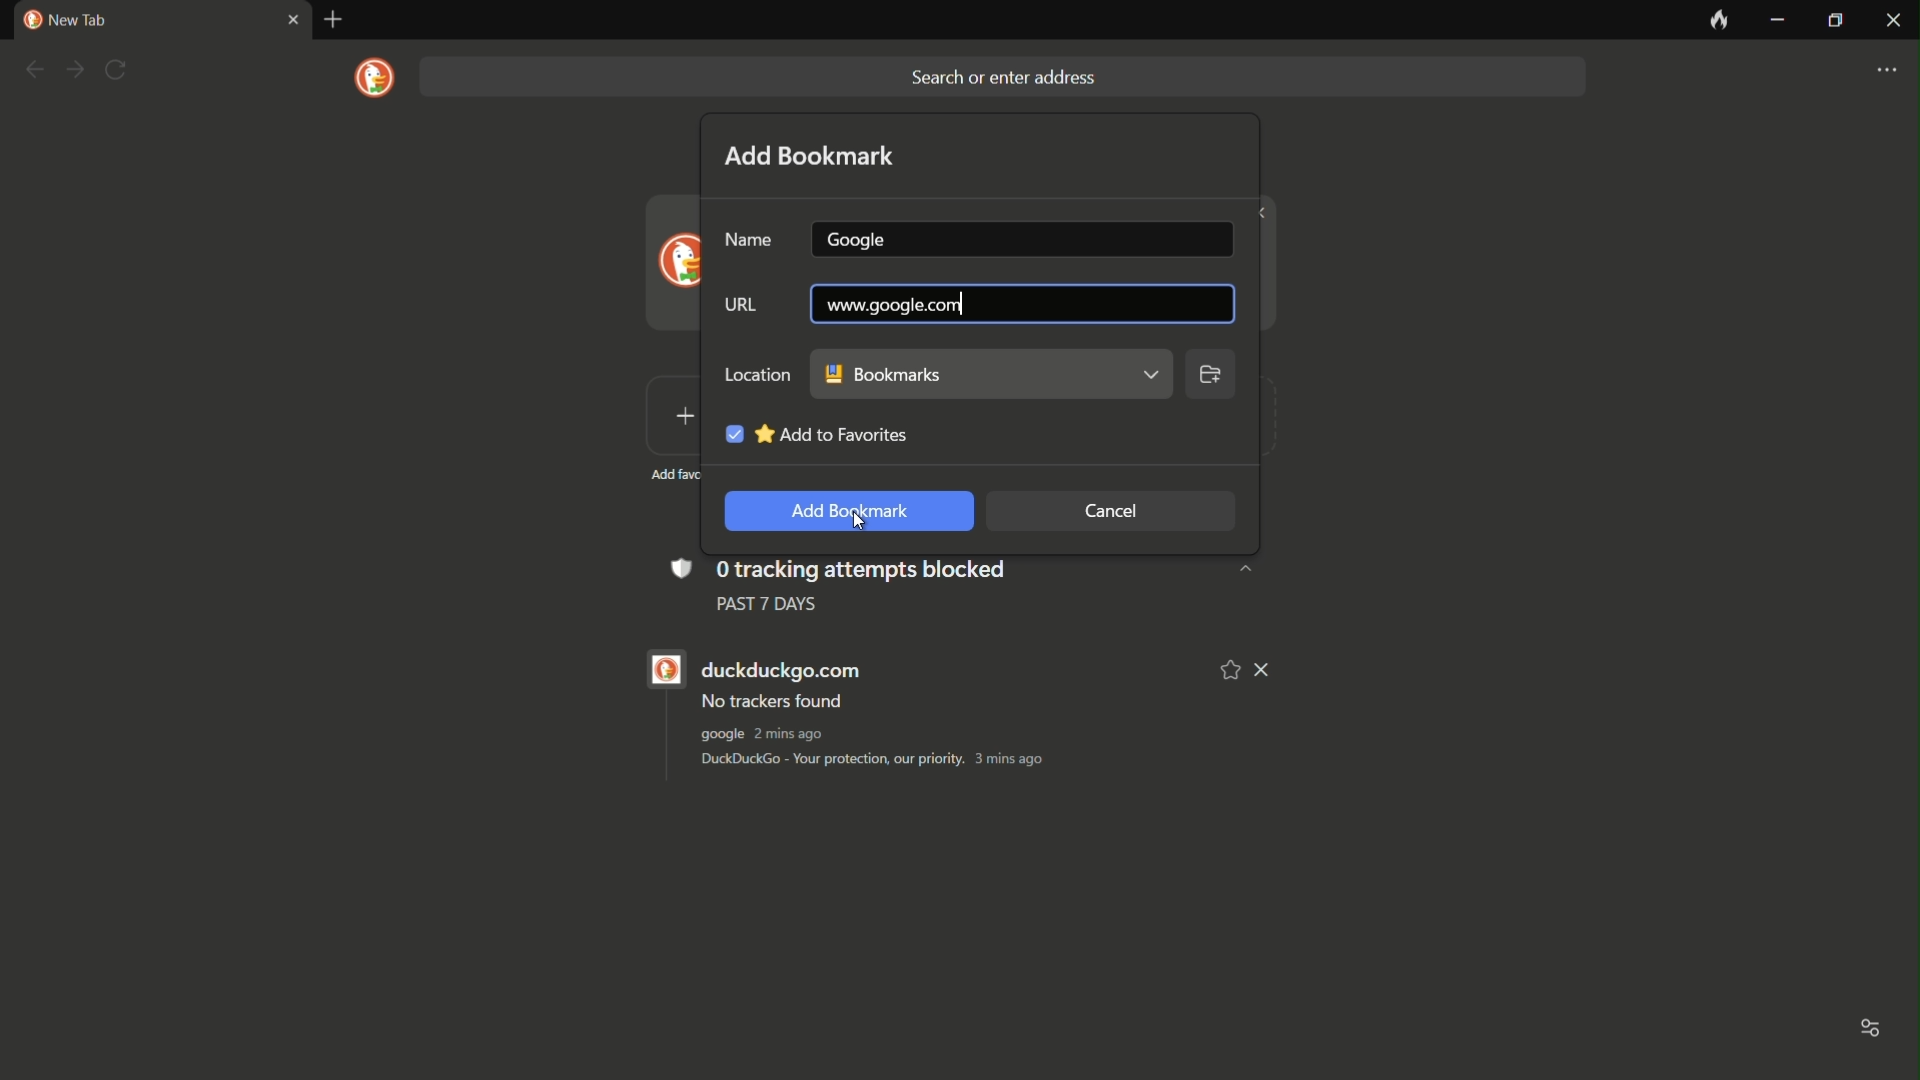 The width and height of the screenshot is (1920, 1080). What do you see at coordinates (1777, 21) in the screenshot?
I see `minimize` at bounding box center [1777, 21].